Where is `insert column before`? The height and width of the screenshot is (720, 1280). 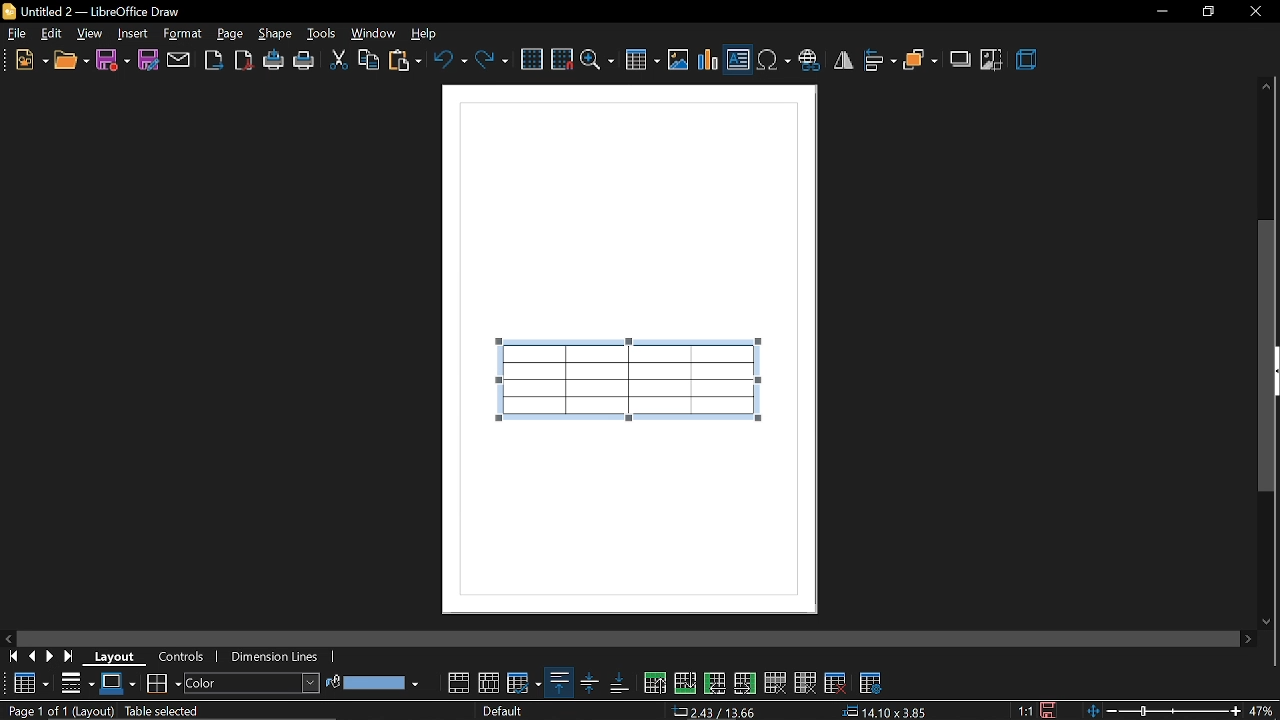 insert column before is located at coordinates (715, 683).